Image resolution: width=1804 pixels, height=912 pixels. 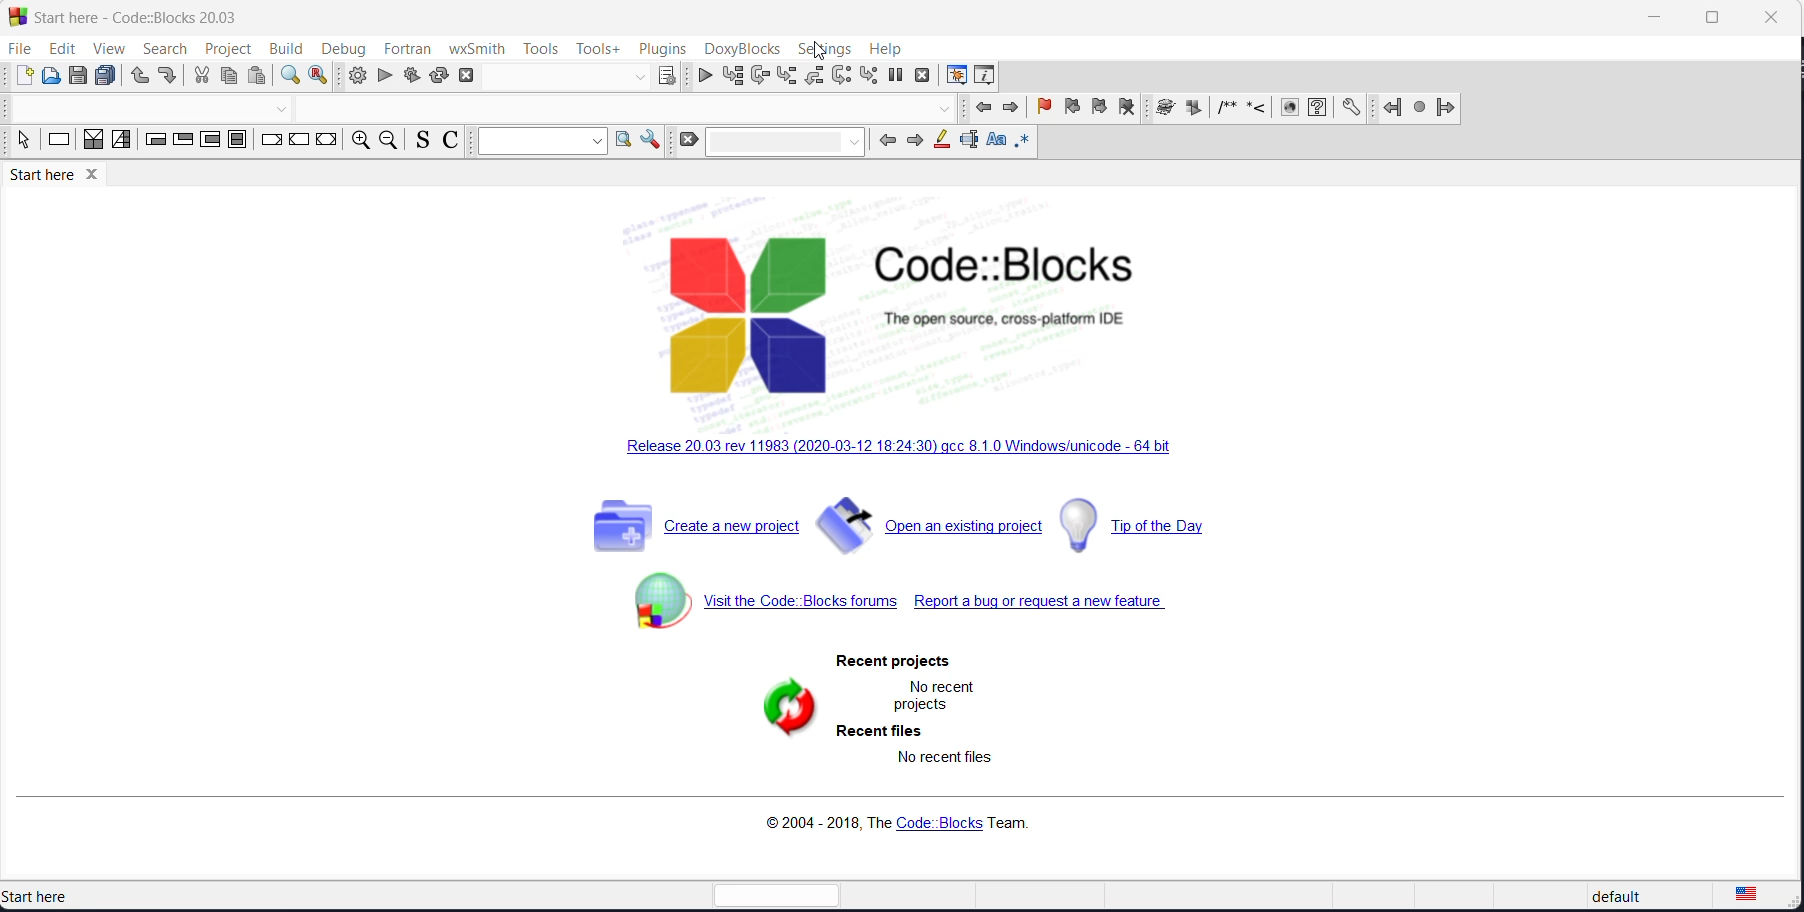 What do you see at coordinates (439, 77) in the screenshot?
I see `rebuild` at bounding box center [439, 77].